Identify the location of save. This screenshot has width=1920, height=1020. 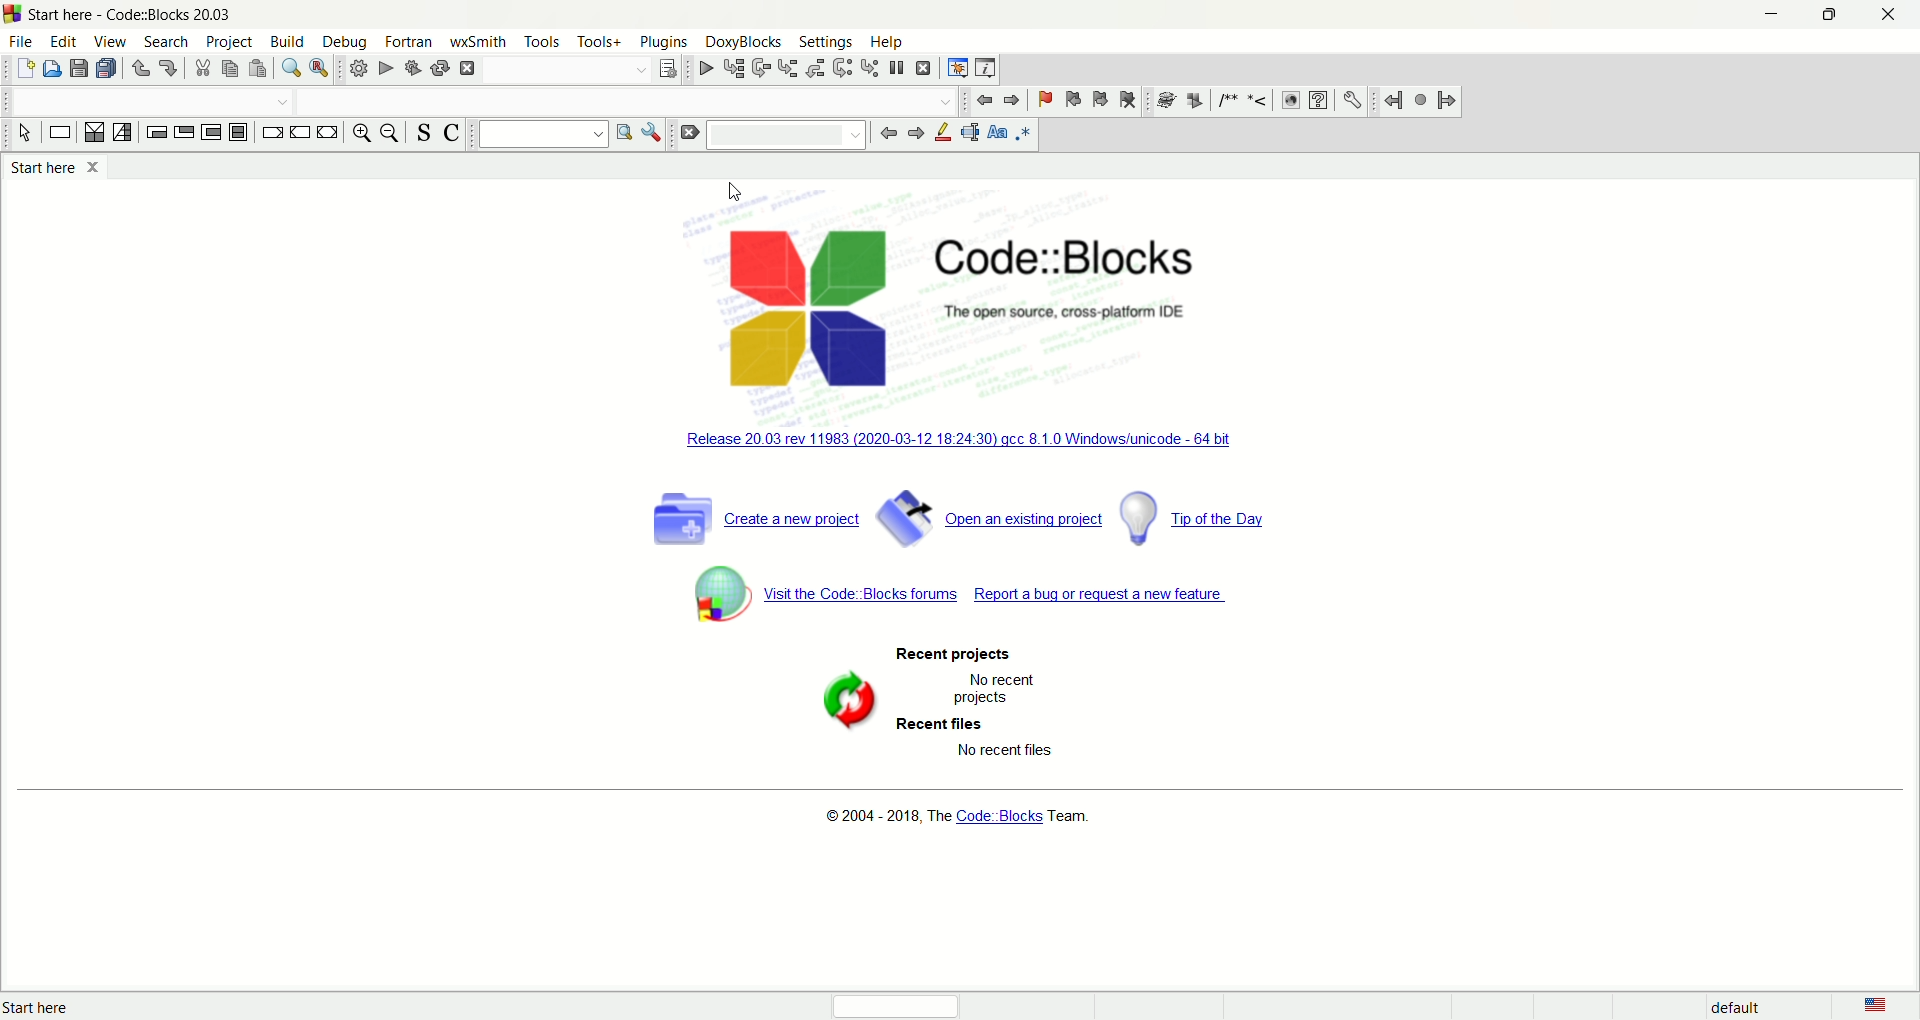
(77, 68).